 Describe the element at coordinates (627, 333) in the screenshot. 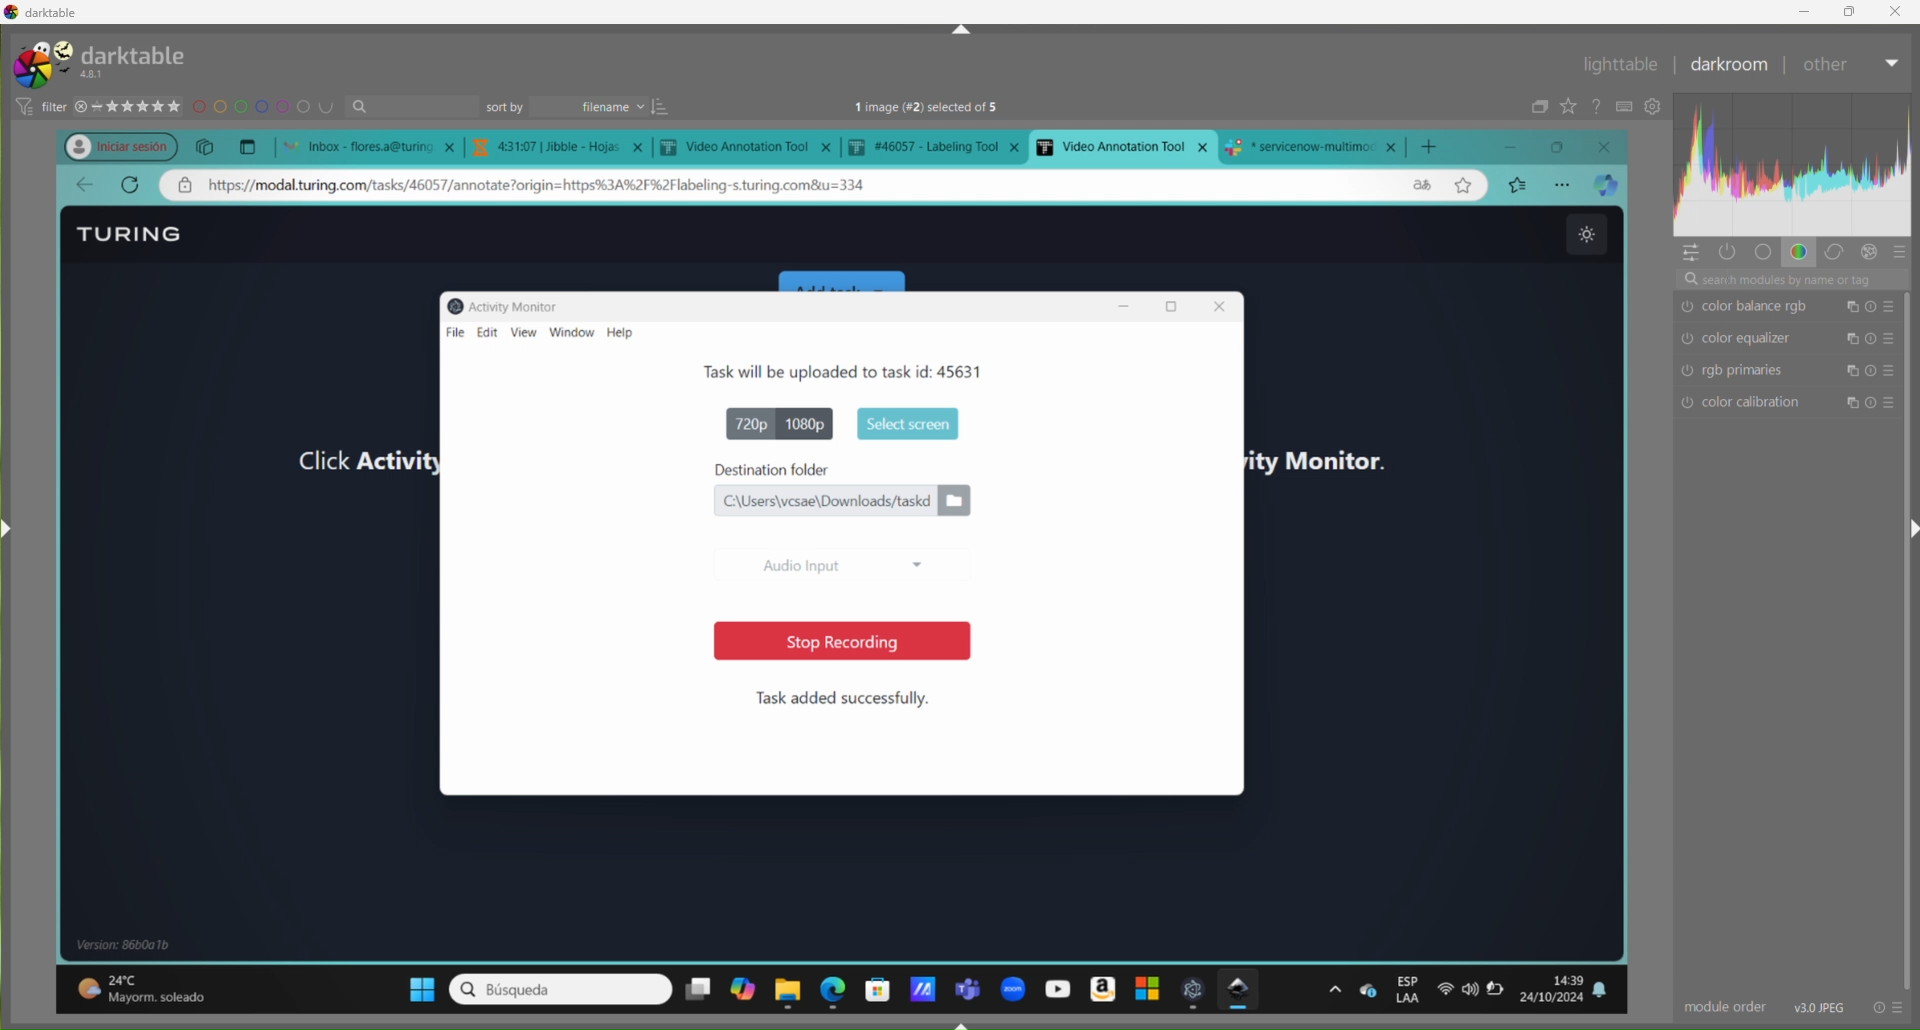

I see `help` at that location.